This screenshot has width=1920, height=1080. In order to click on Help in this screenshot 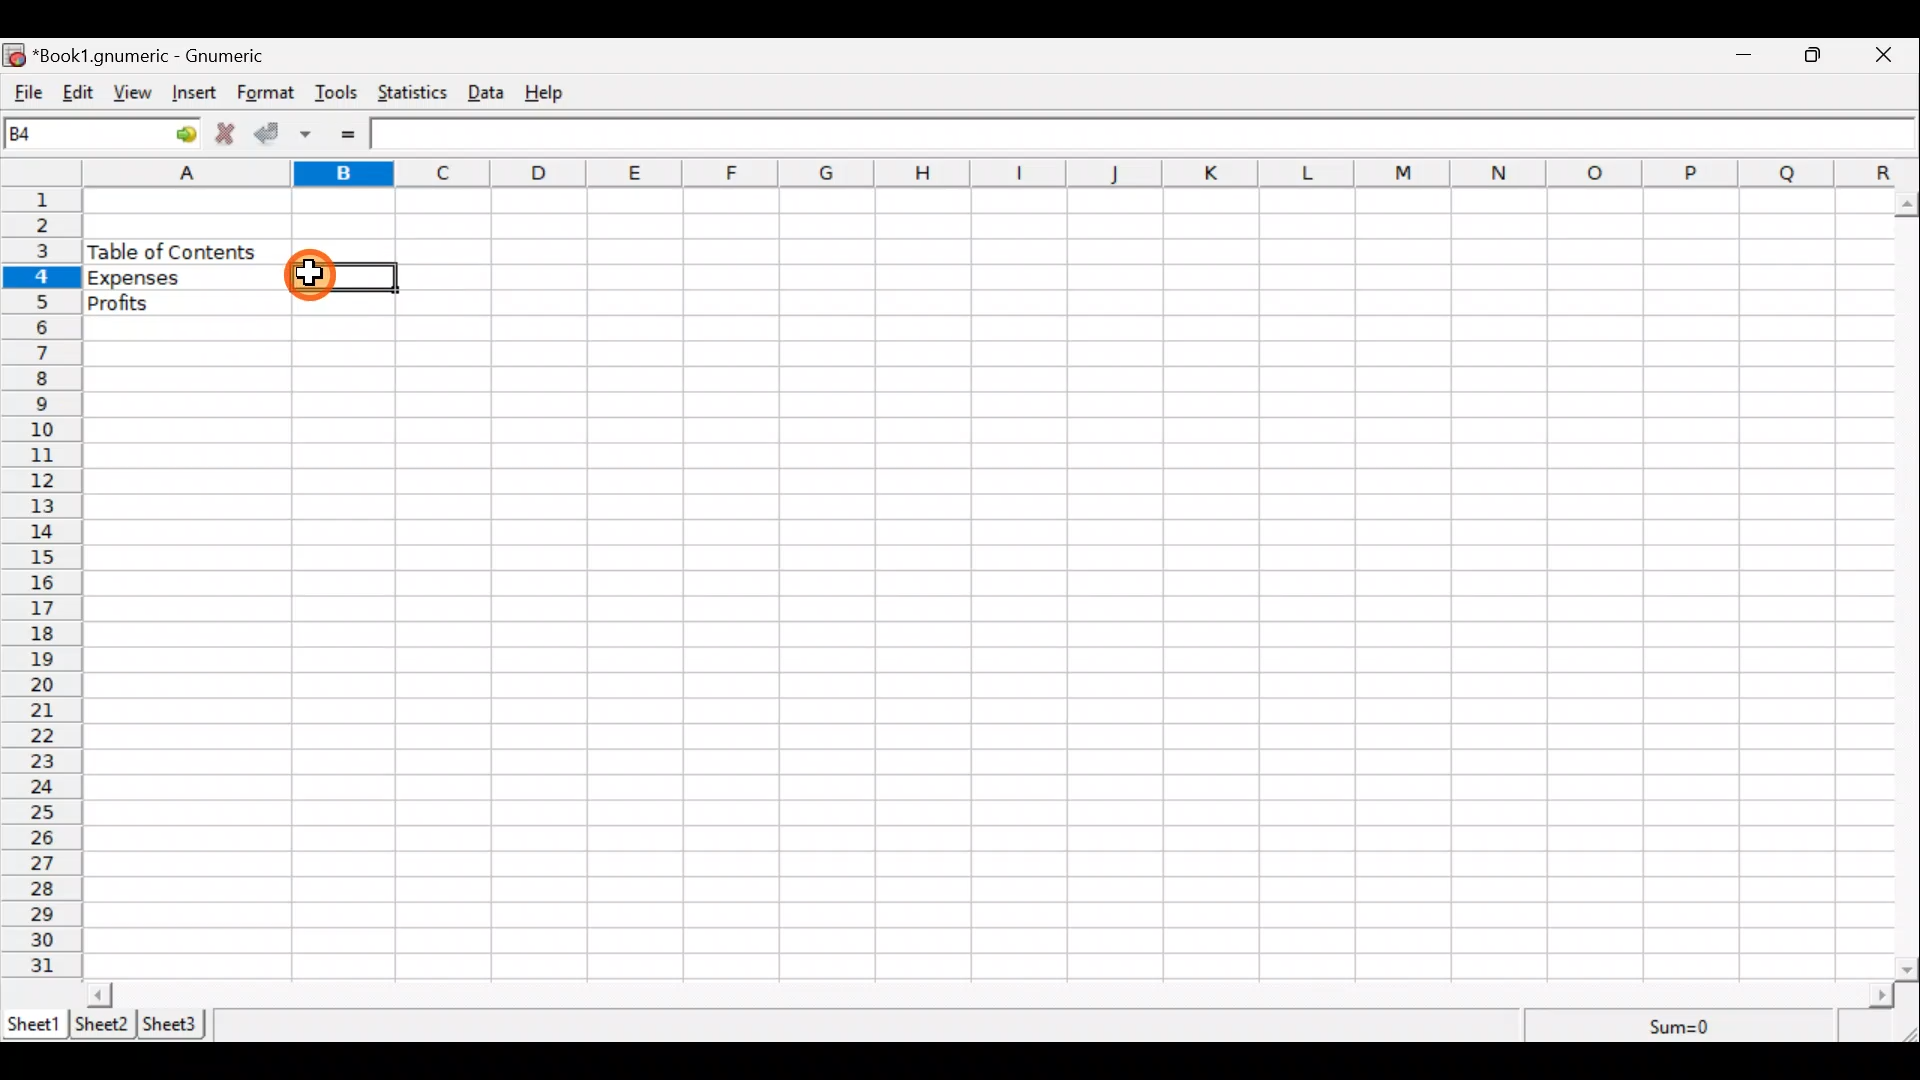, I will do `click(554, 93)`.